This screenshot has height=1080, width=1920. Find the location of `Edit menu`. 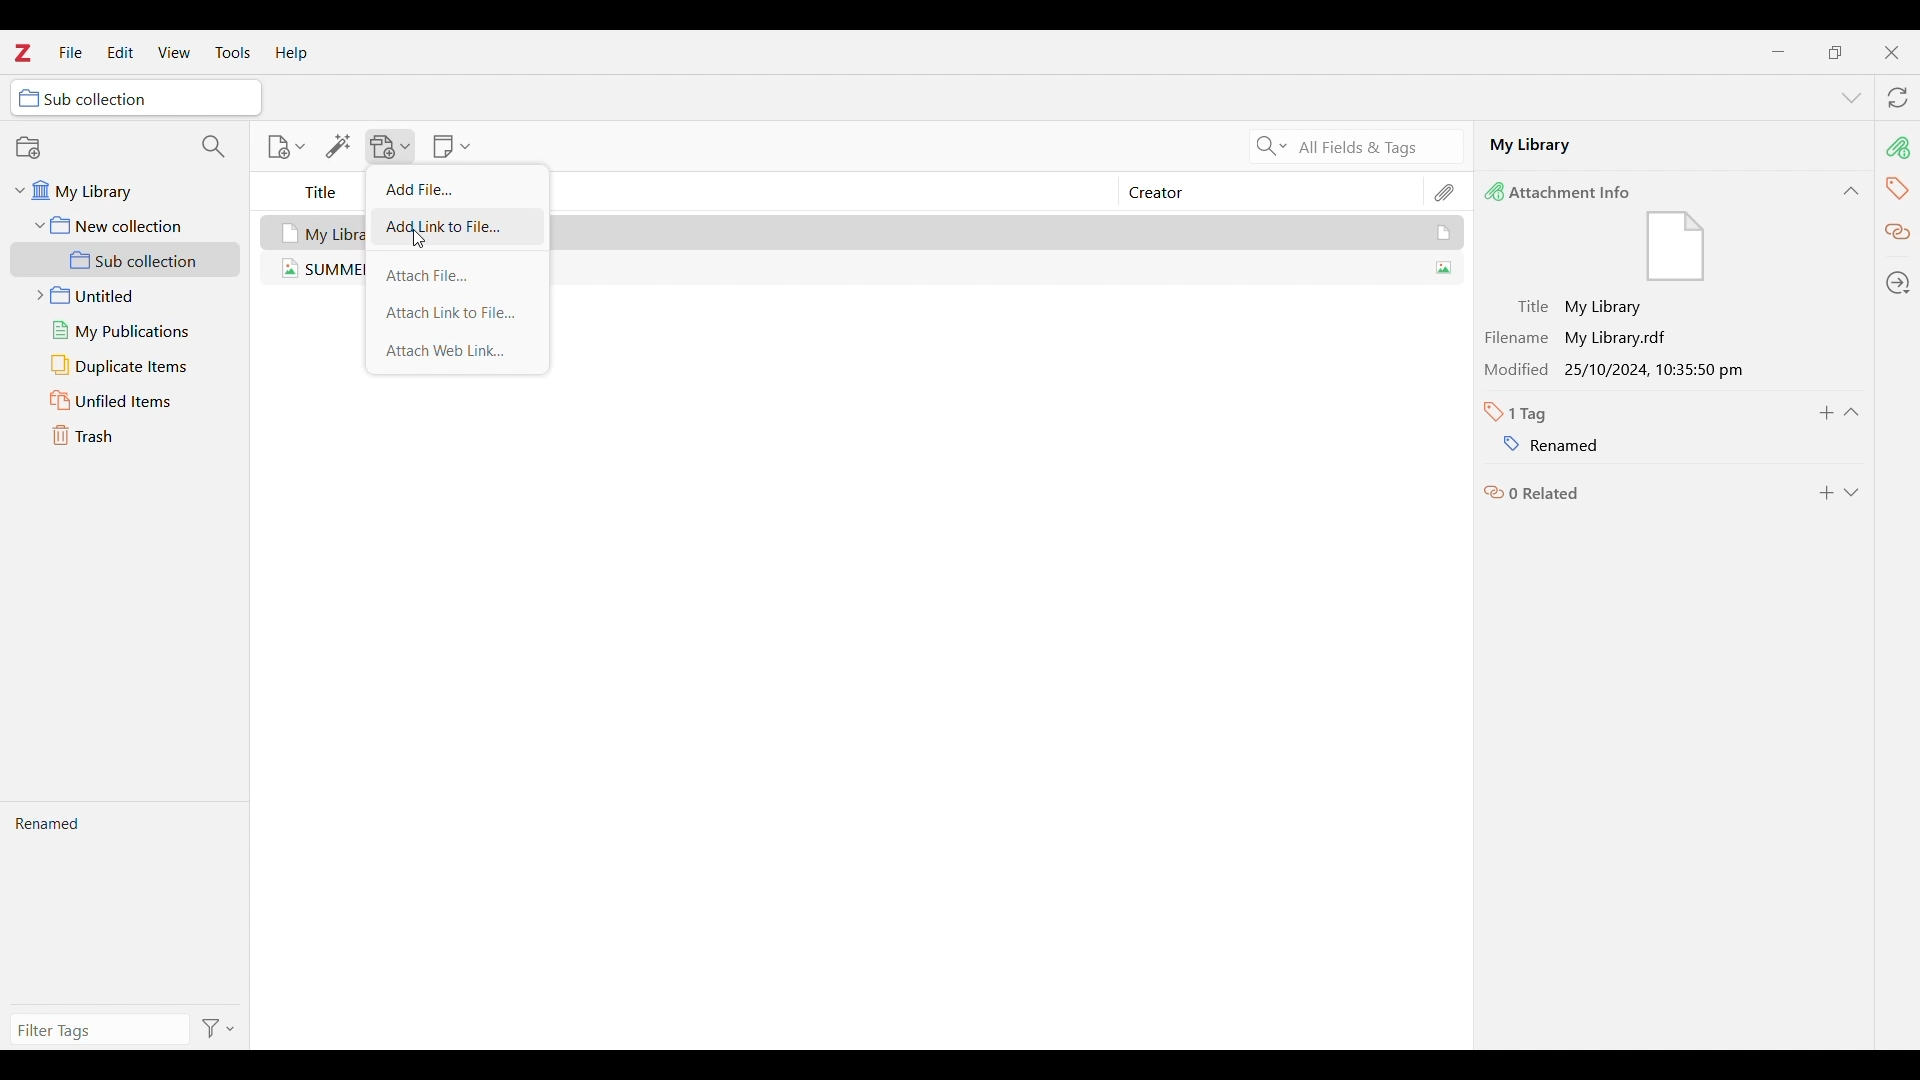

Edit menu is located at coordinates (121, 52).